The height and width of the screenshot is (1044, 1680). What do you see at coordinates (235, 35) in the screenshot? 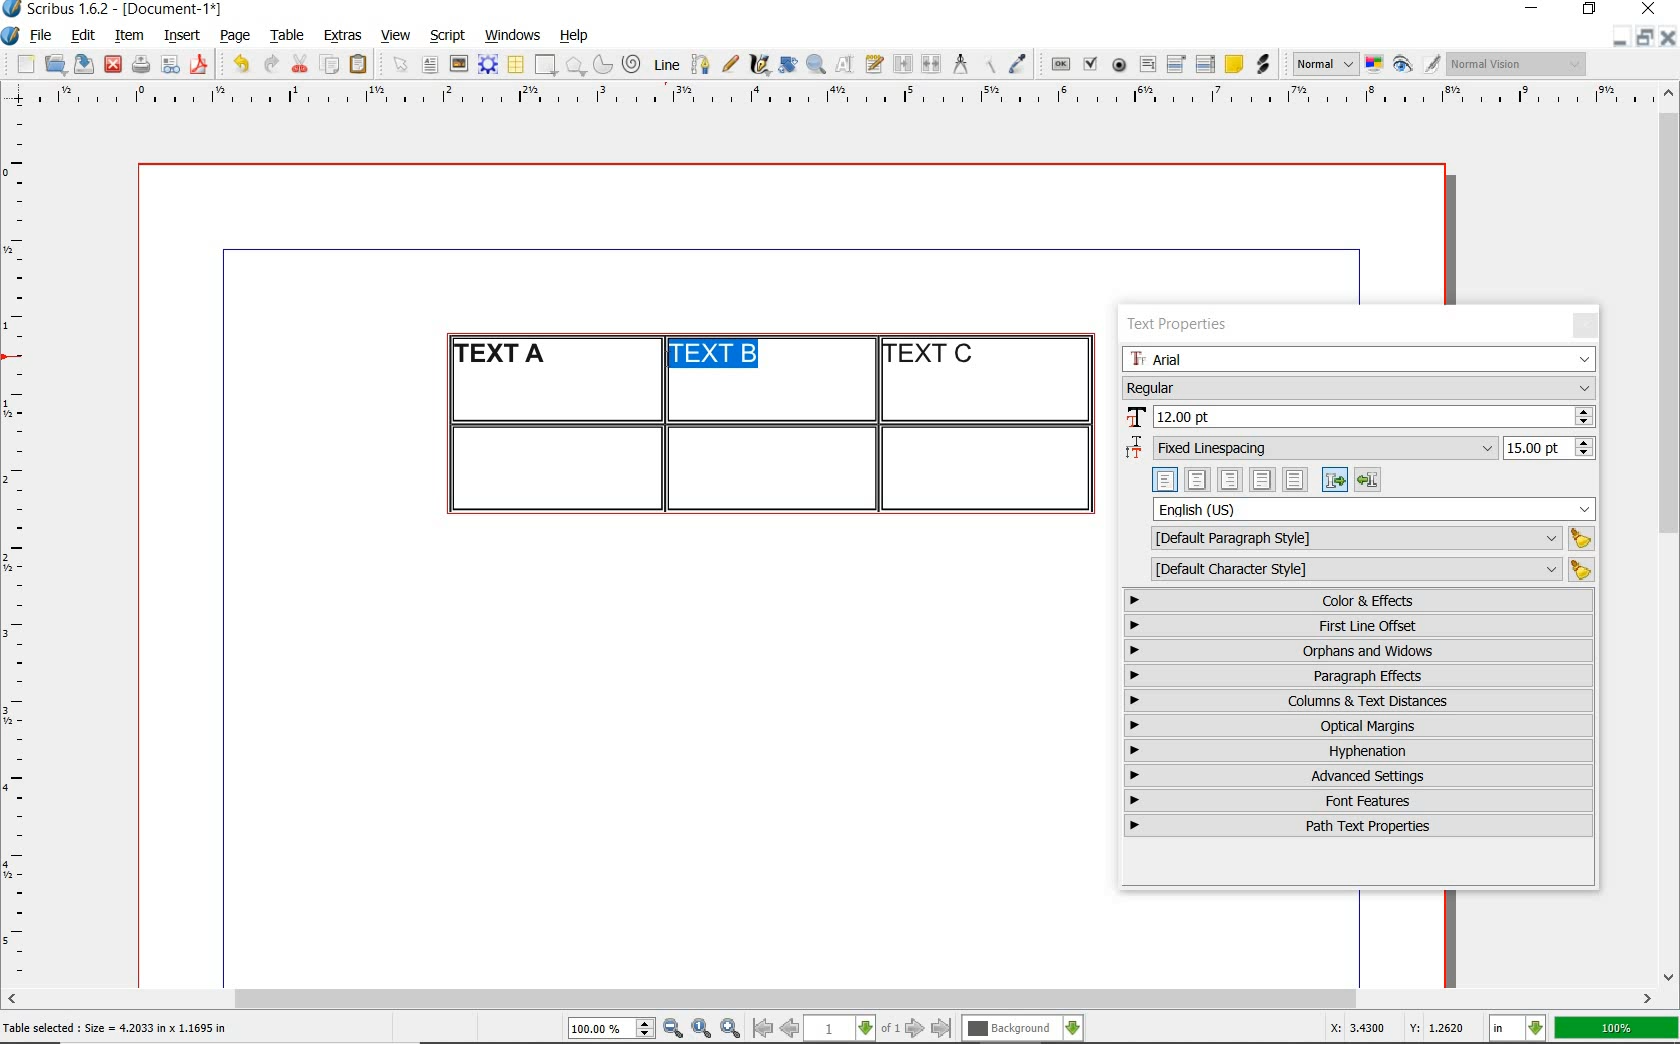
I see `page` at bounding box center [235, 35].